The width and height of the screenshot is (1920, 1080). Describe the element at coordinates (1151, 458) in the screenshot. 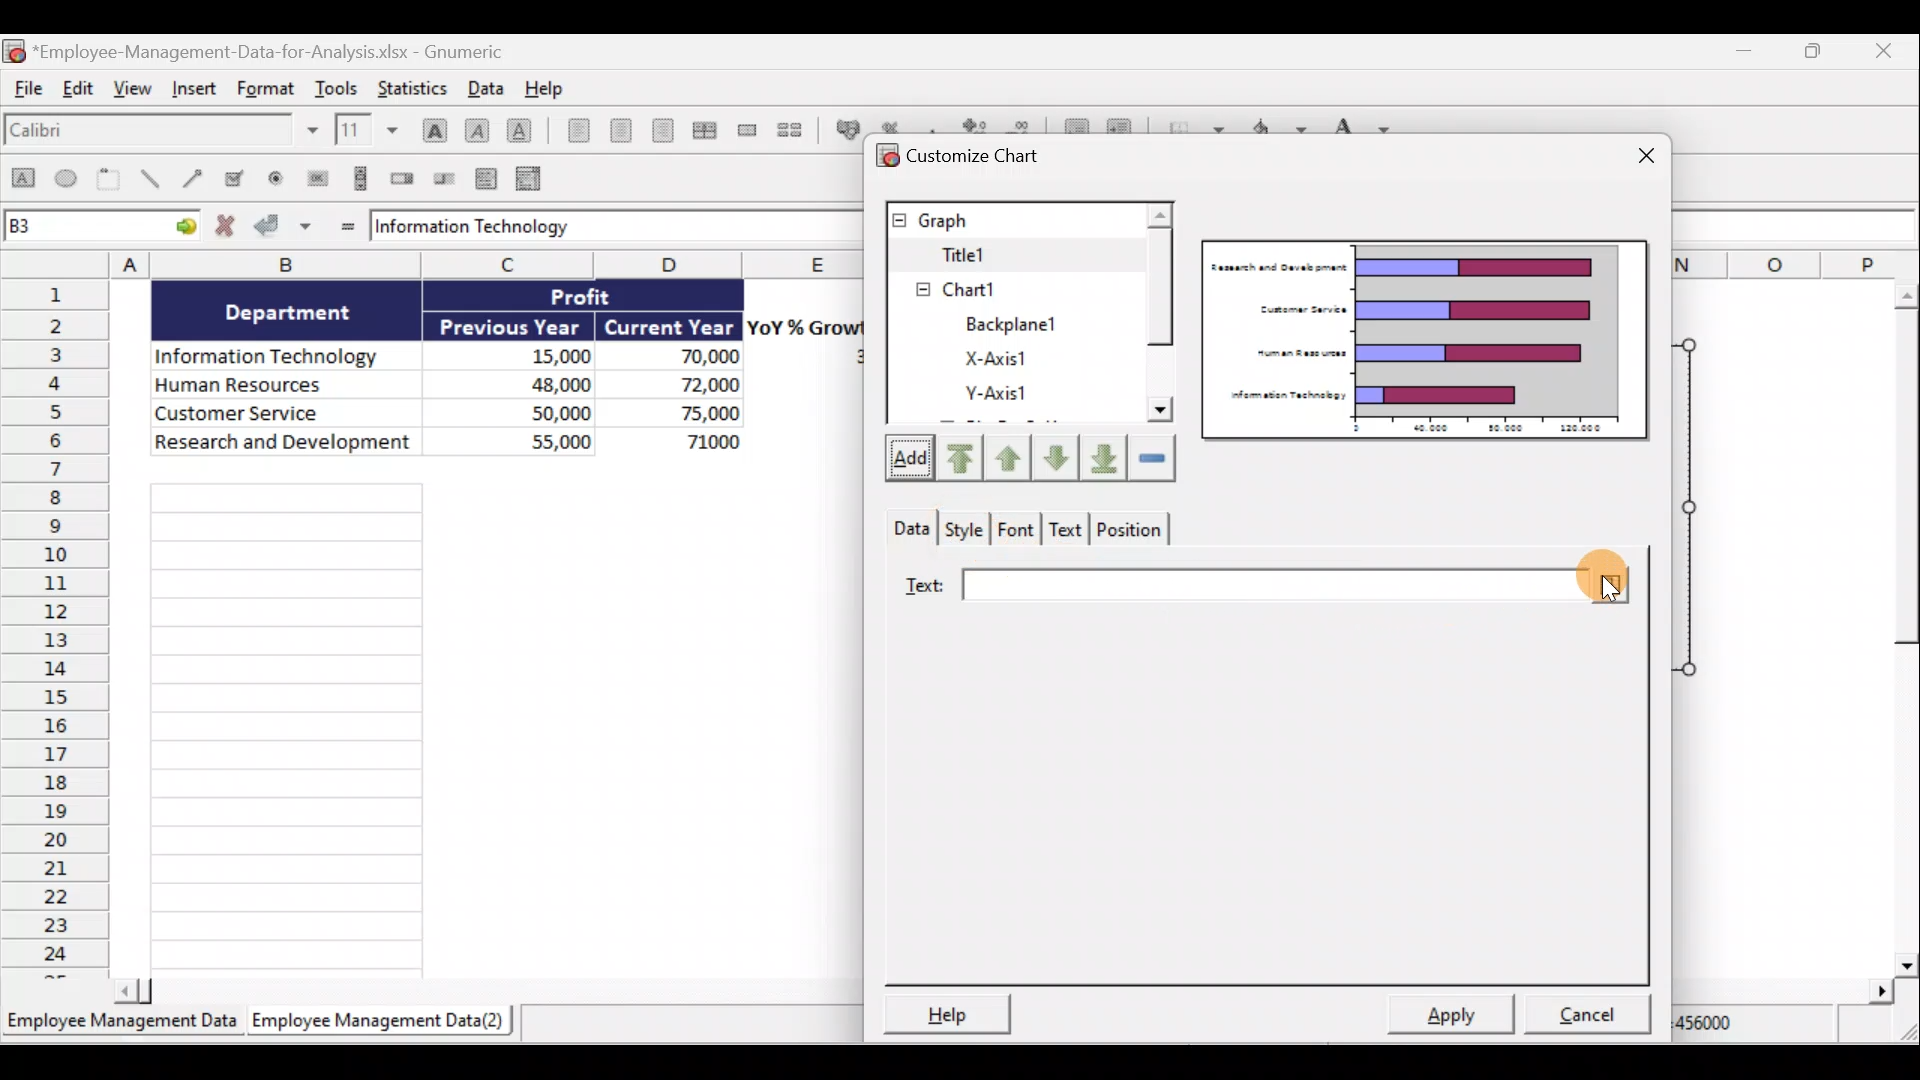

I see `Remove` at that location.